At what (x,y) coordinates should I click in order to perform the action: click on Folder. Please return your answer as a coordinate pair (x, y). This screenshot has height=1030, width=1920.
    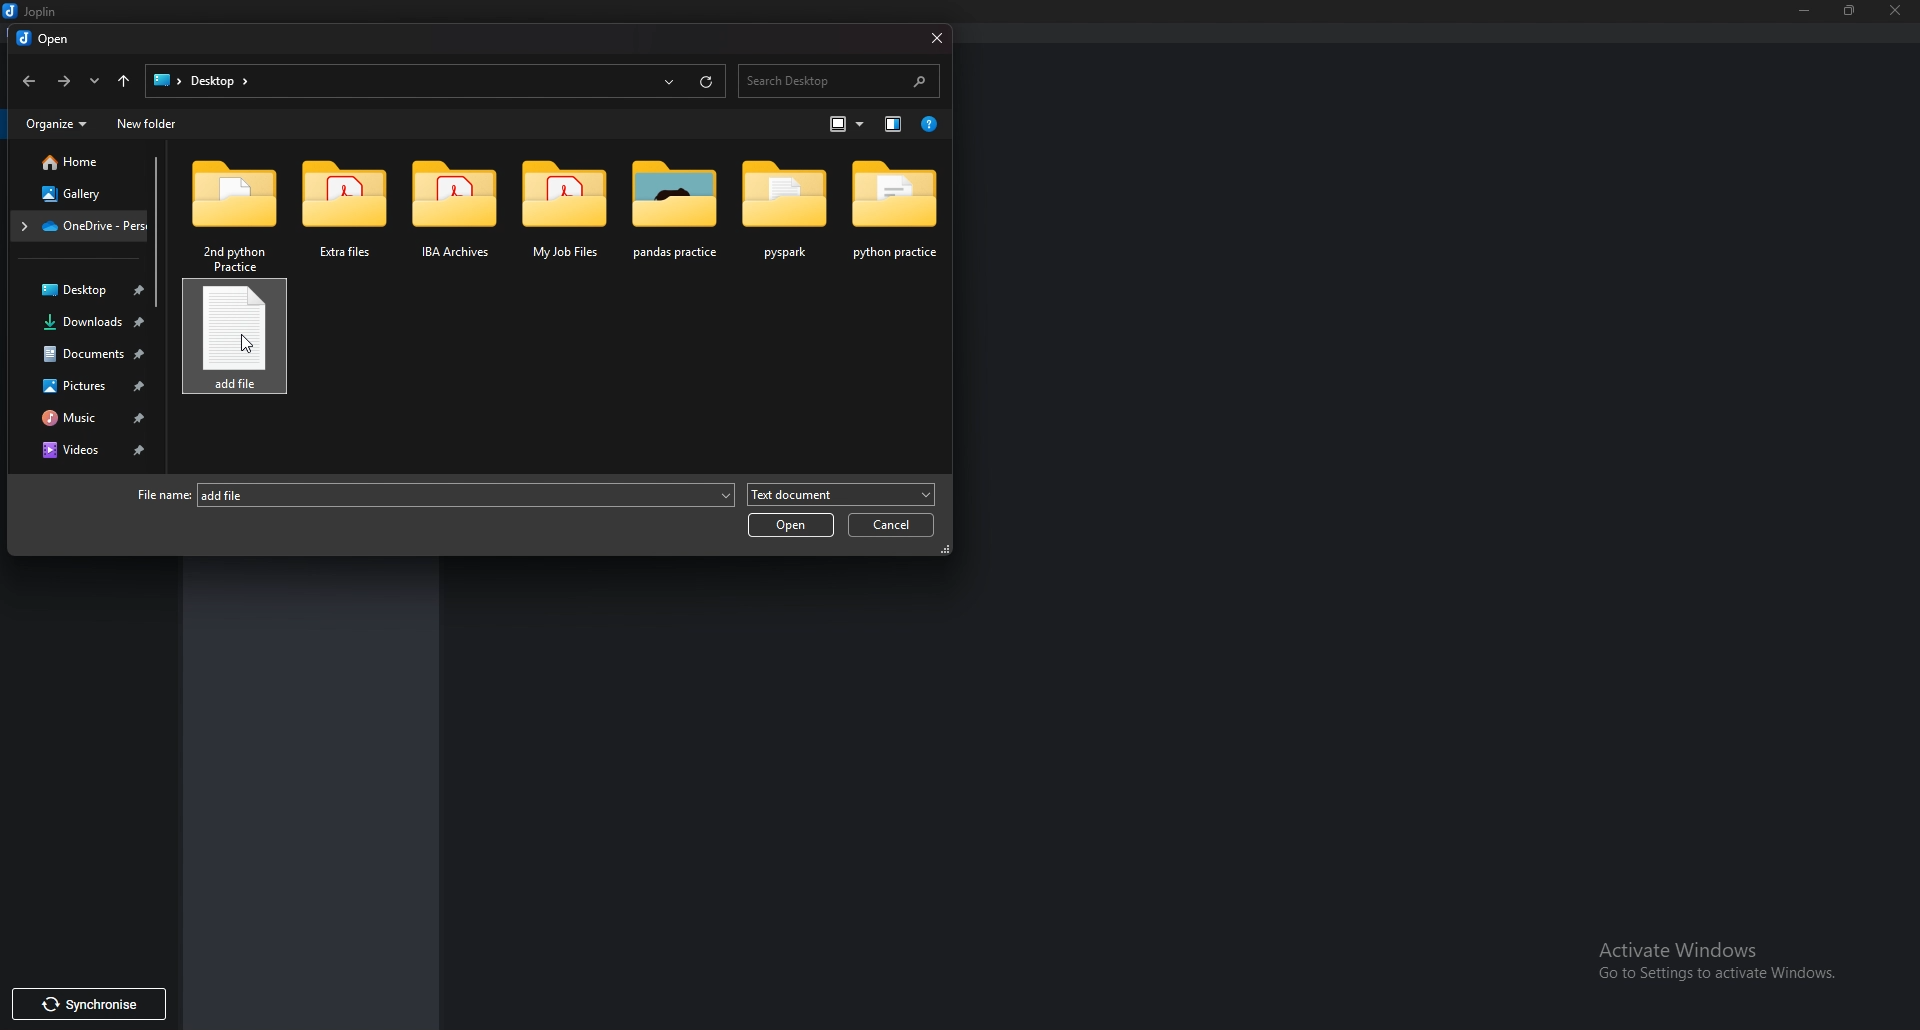
    Looking at the image, I should click on (84, 226).